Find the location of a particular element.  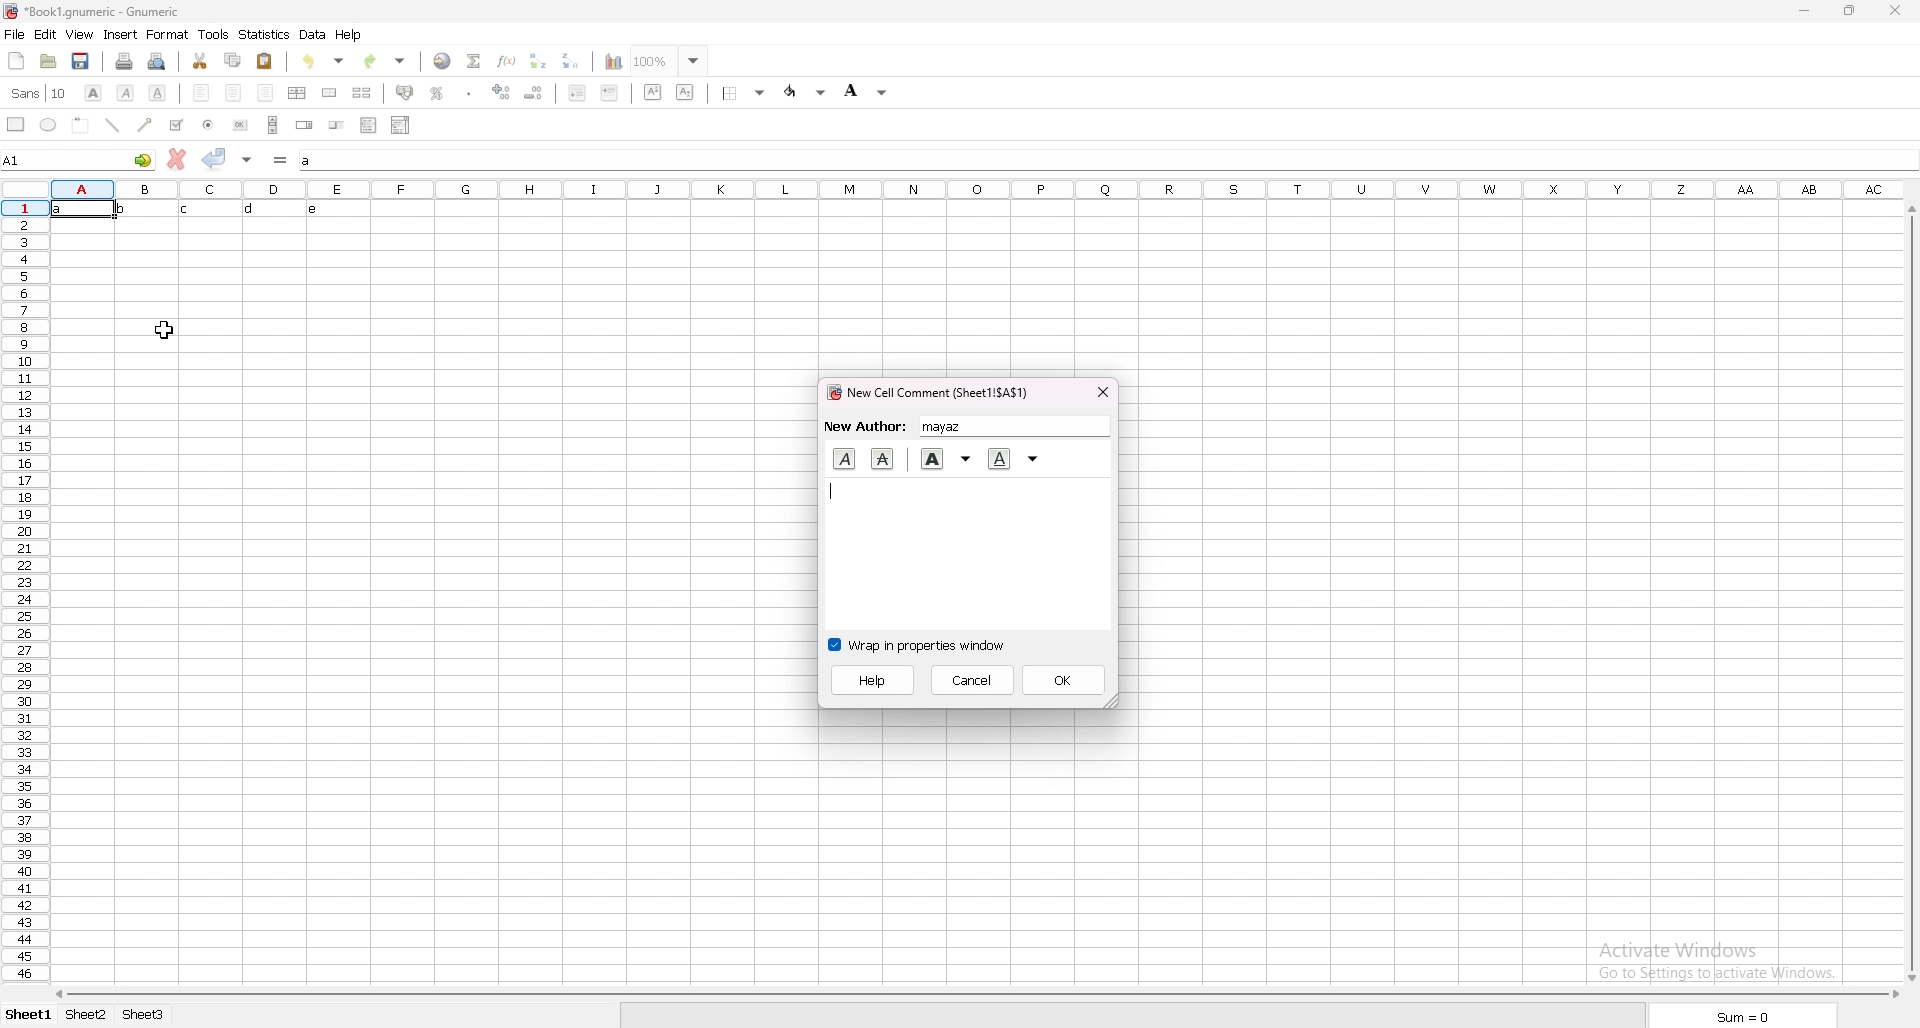

sheet2 is located at coordinates (87, 1015).